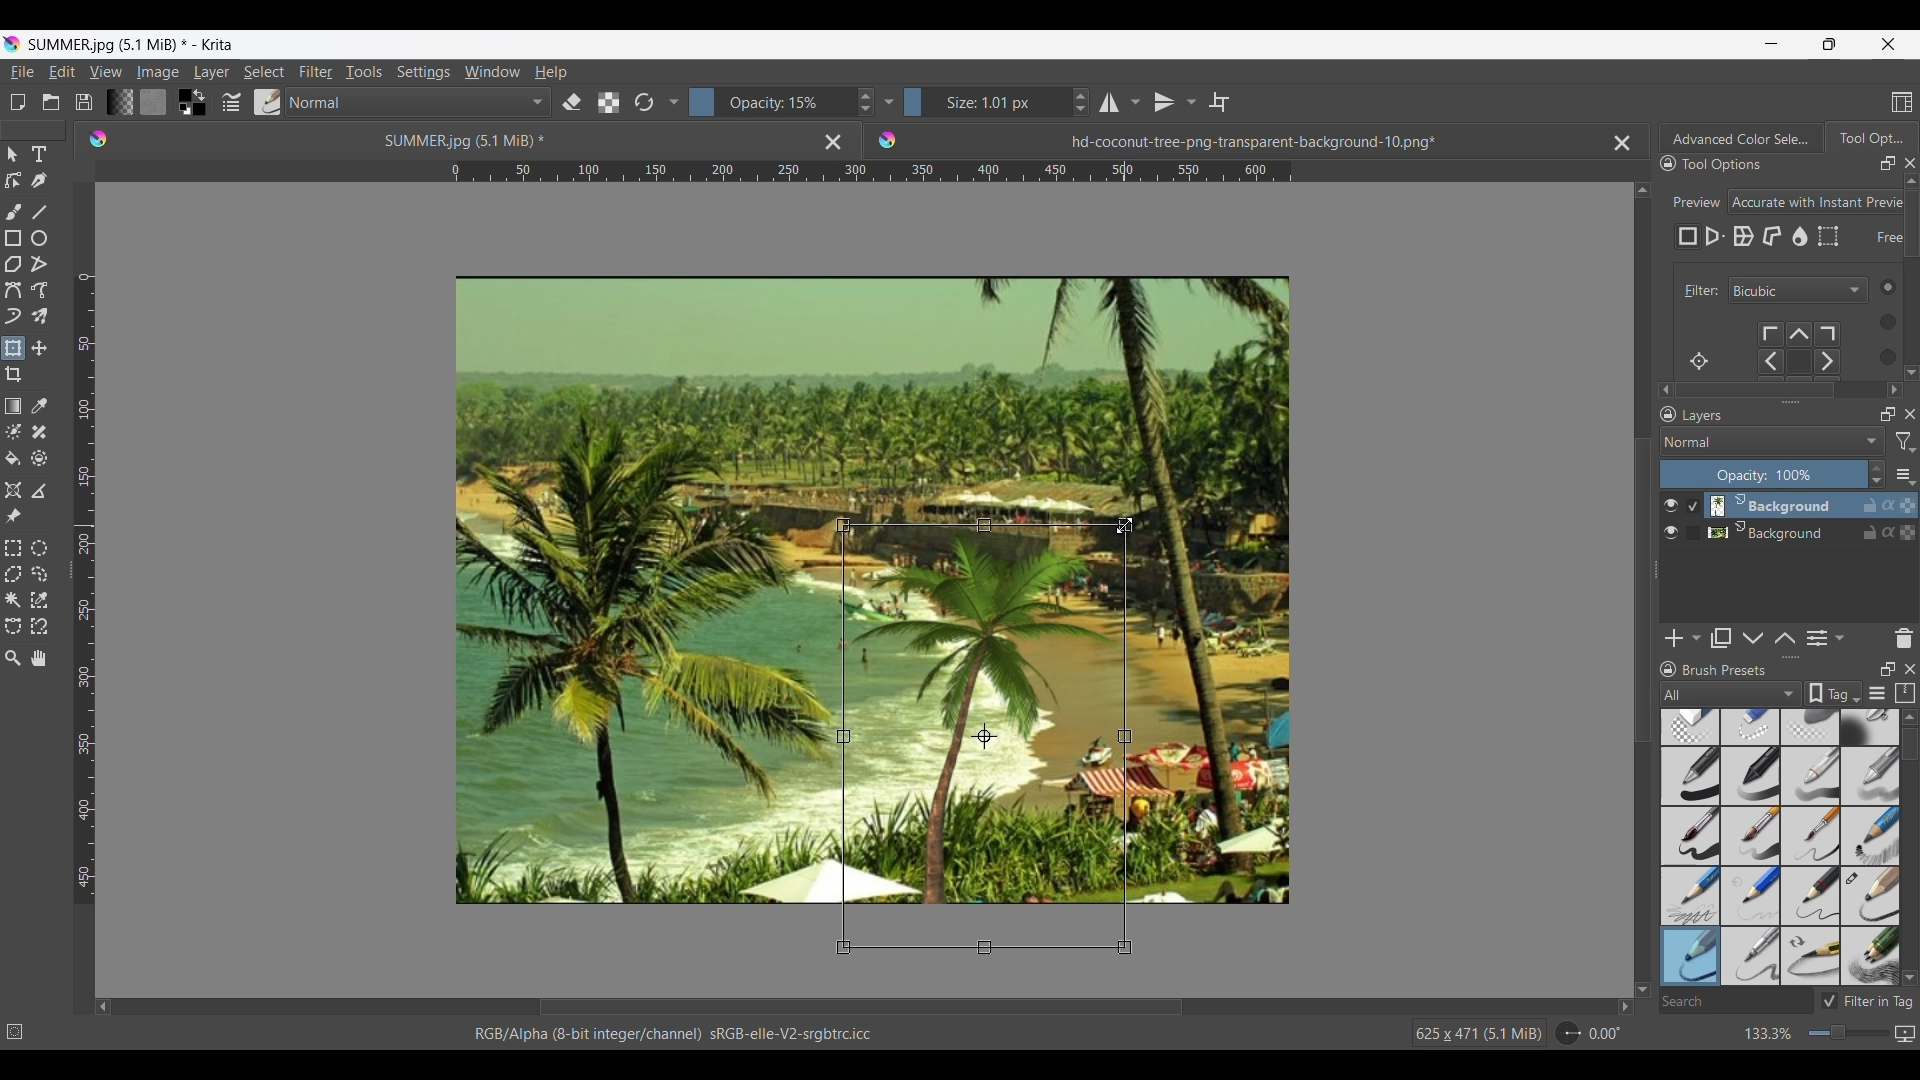 This screenshot has width=1920, height=1080. What do you see at coordinates (39, 548) in the screenshot?
I see `Elliptical selection tool` at bounding box center [39, 548].